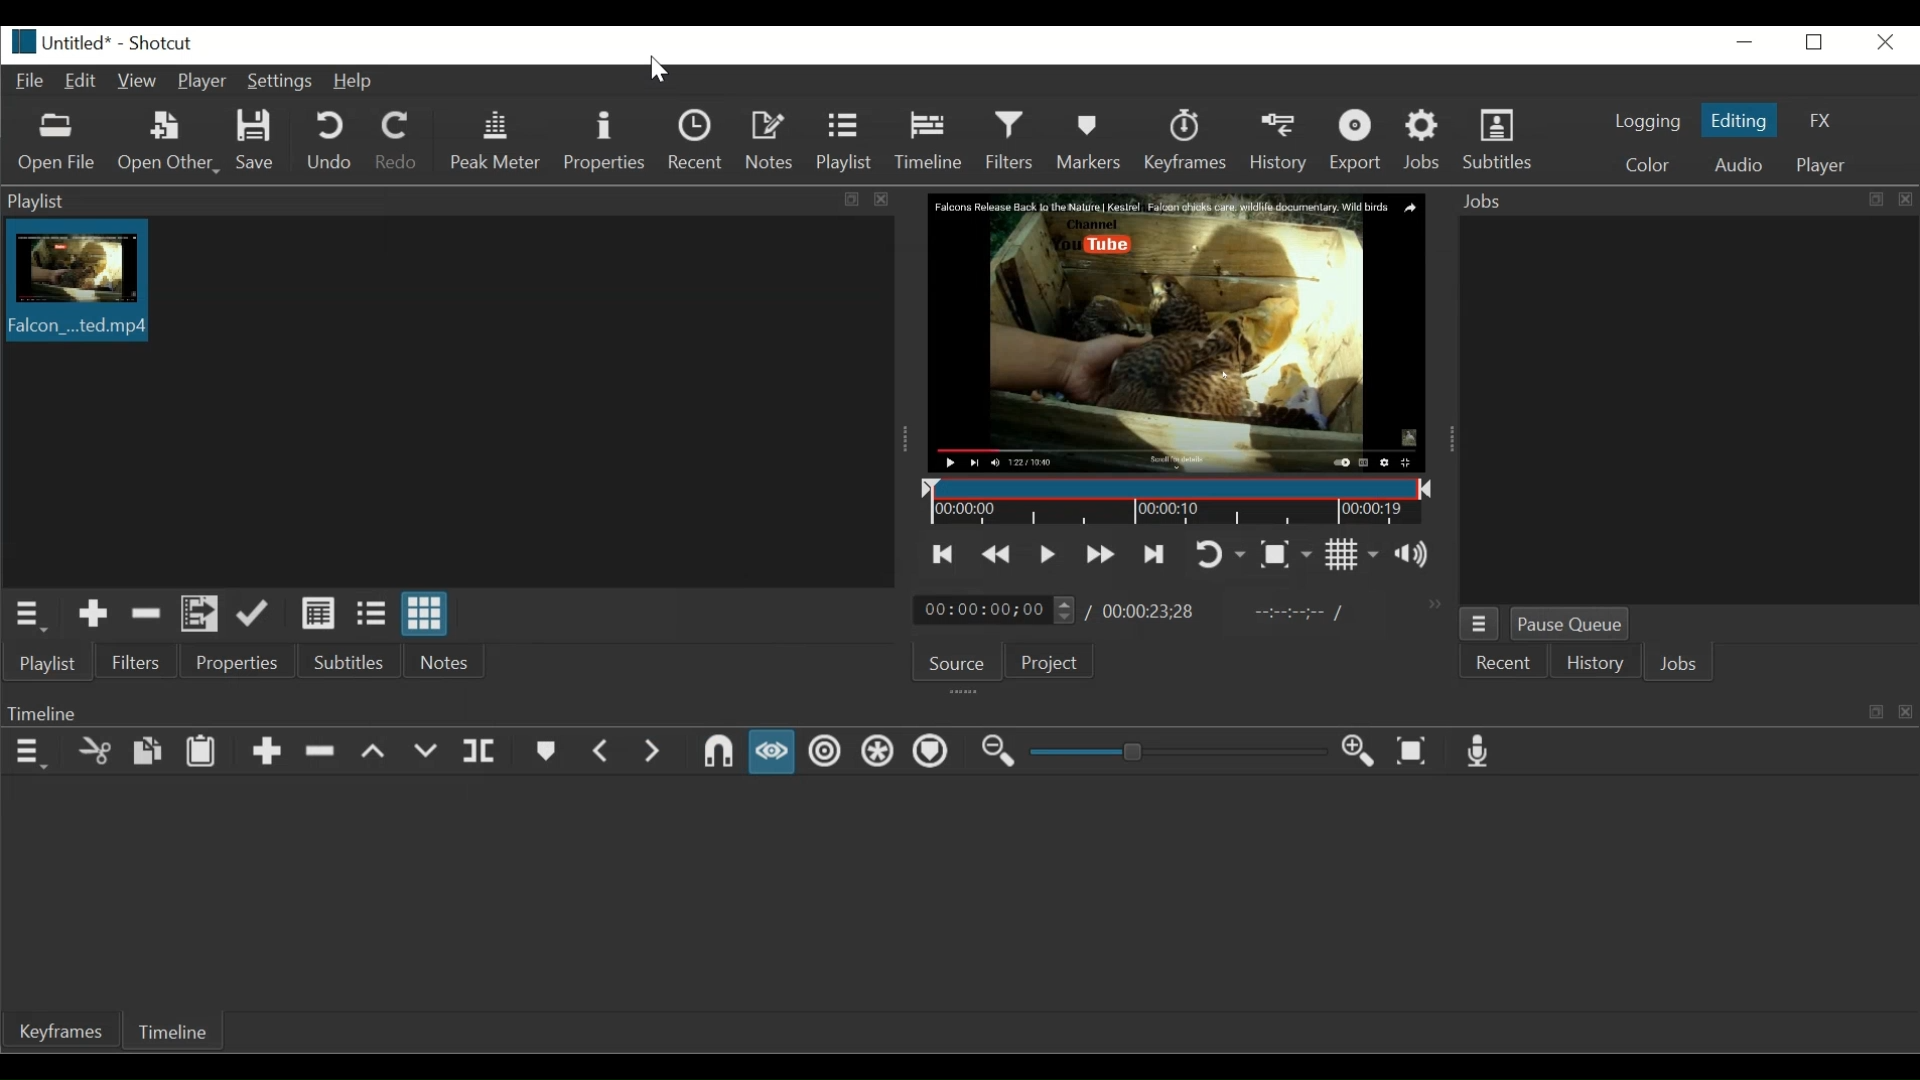  Describe the element at coordinates (376, 753) in the screenshot. I see `lift` at that location.